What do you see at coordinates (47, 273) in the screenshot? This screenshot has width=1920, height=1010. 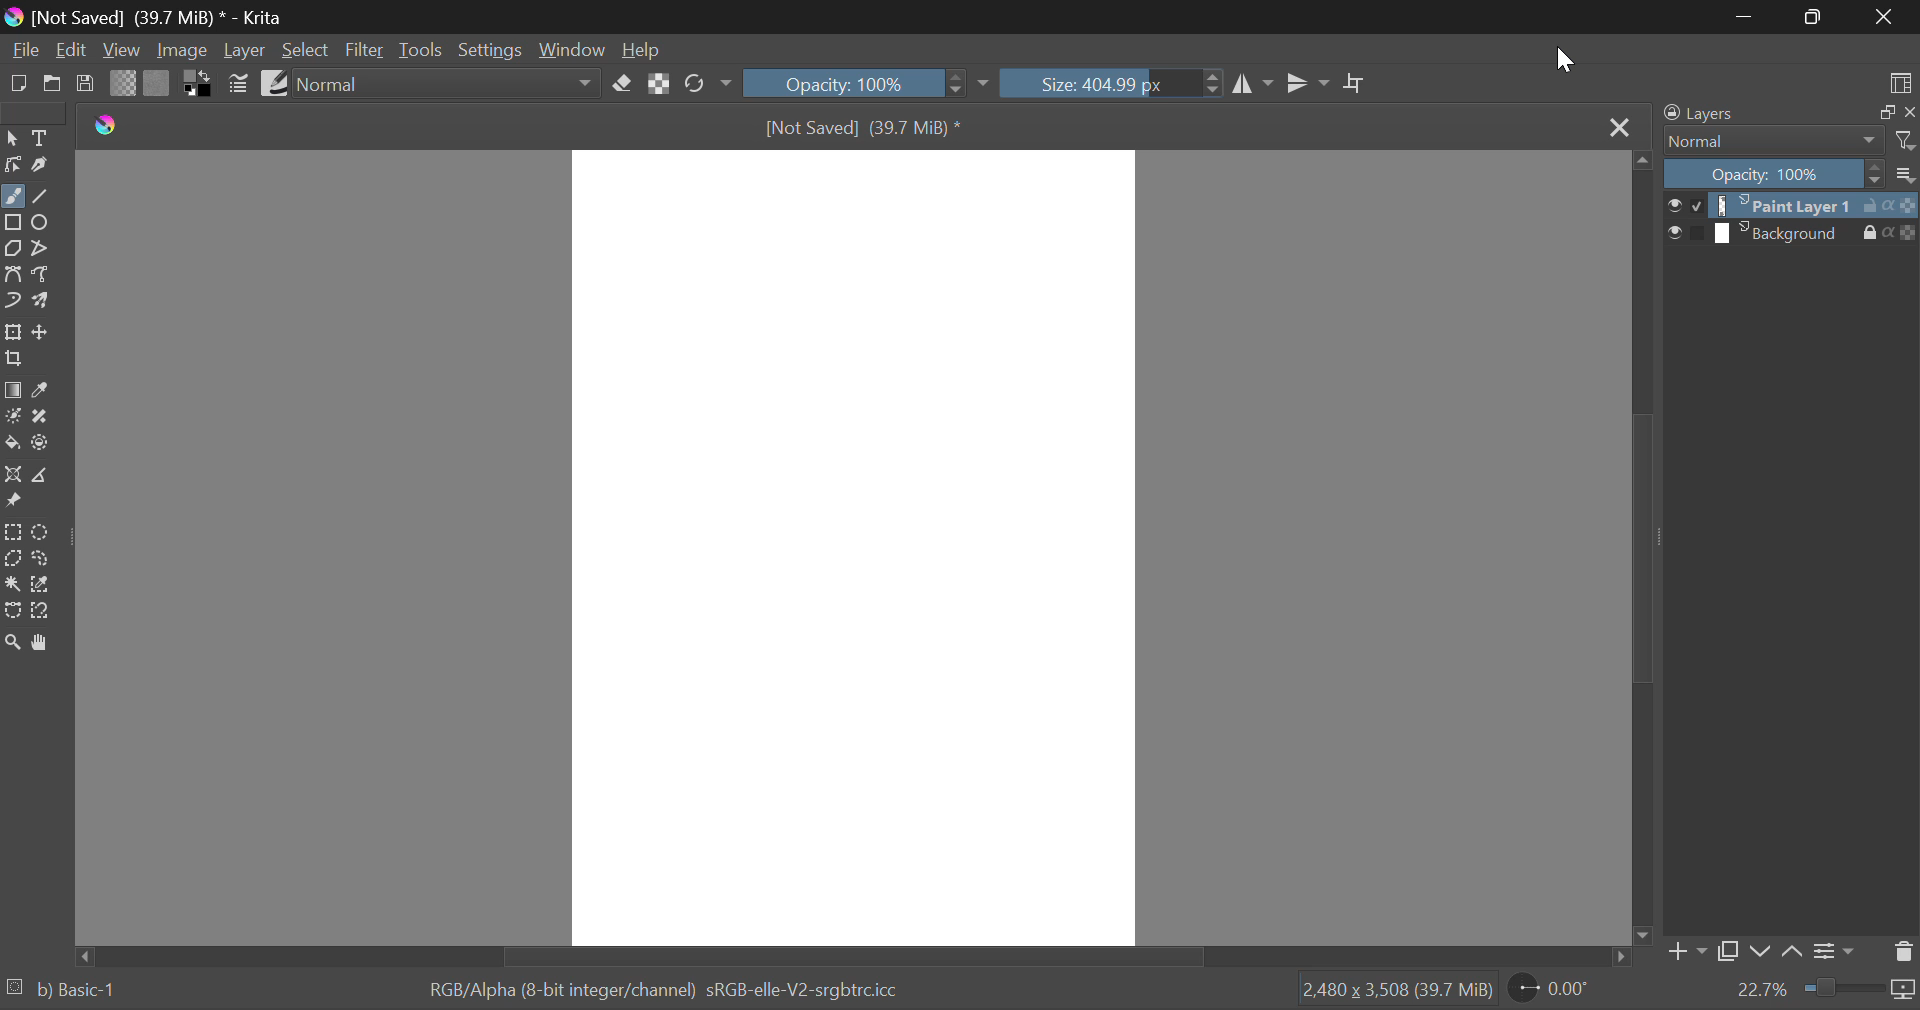 I see `Freehand Path Tools` at bounding box center [47, 273].